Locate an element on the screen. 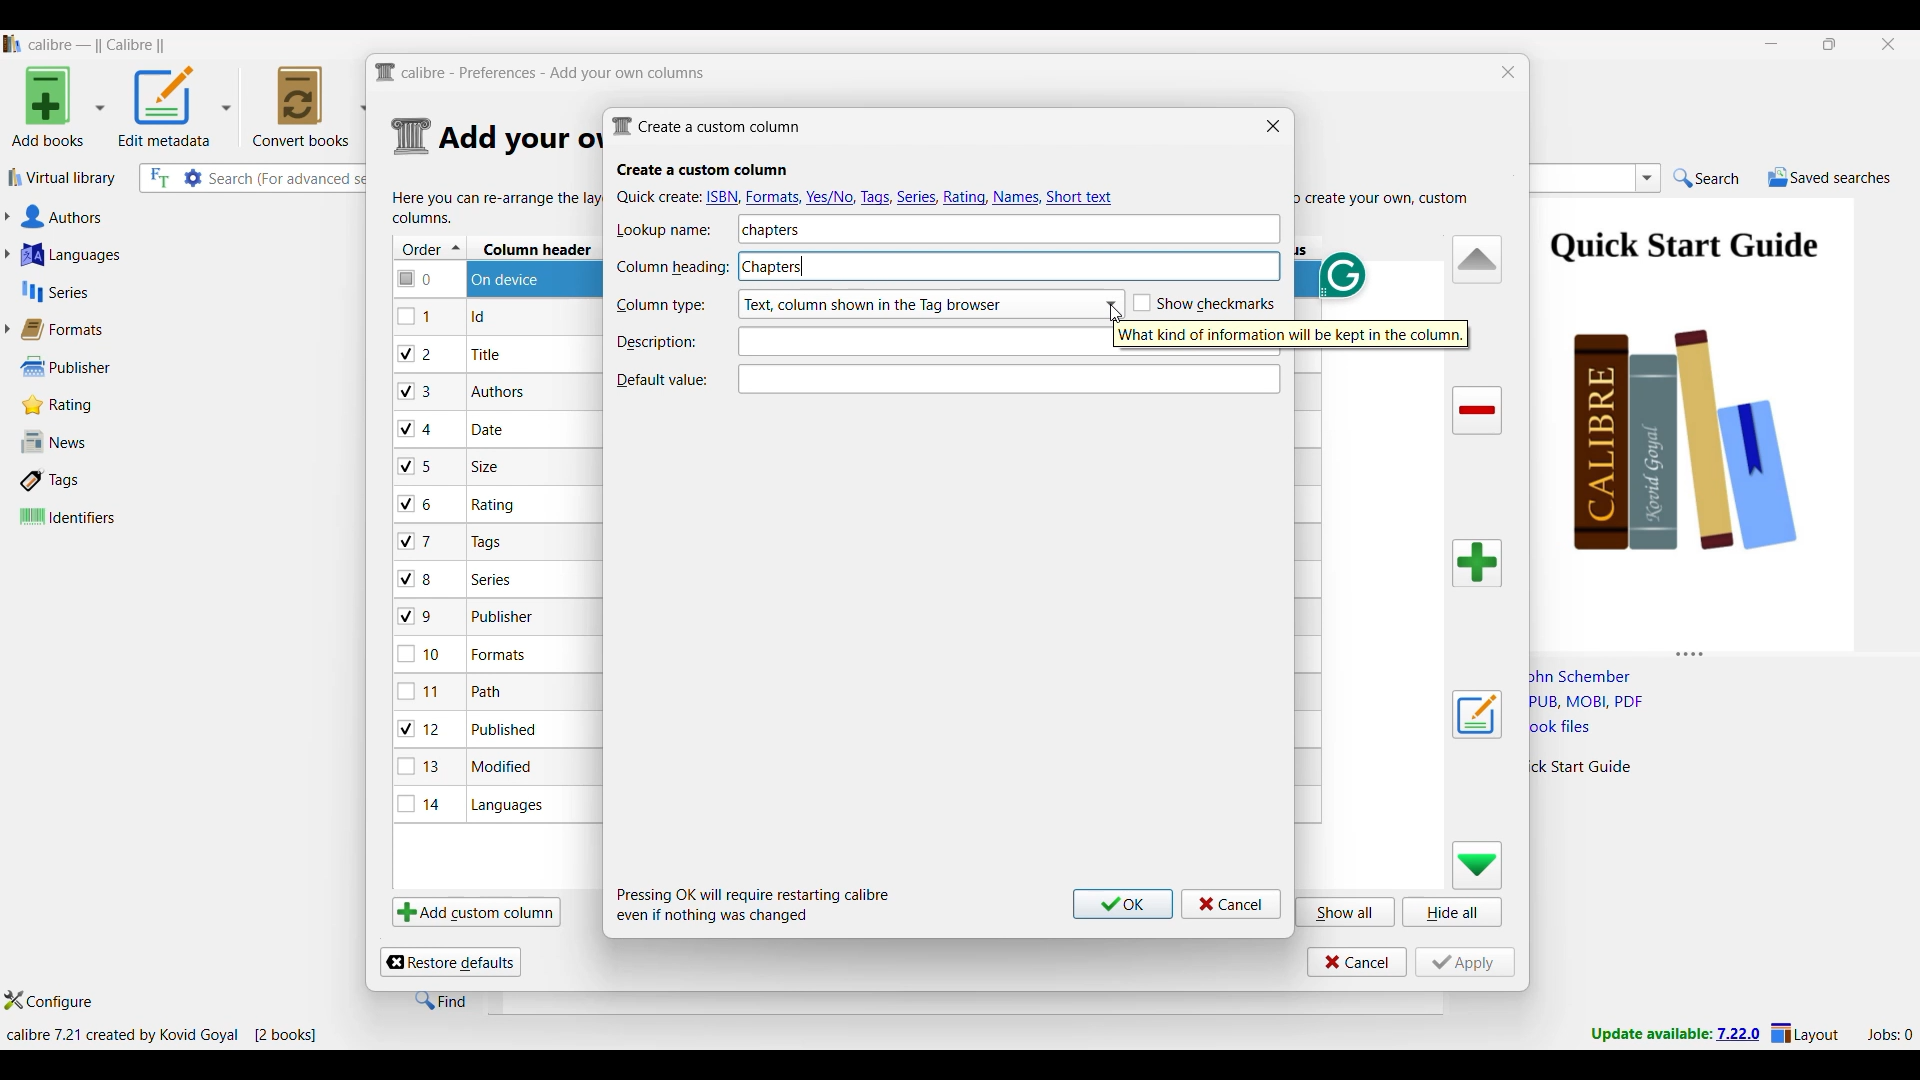 This screenshot has width=1920, height=1080. checkbox - 10 is located at coordinates (423, 656).